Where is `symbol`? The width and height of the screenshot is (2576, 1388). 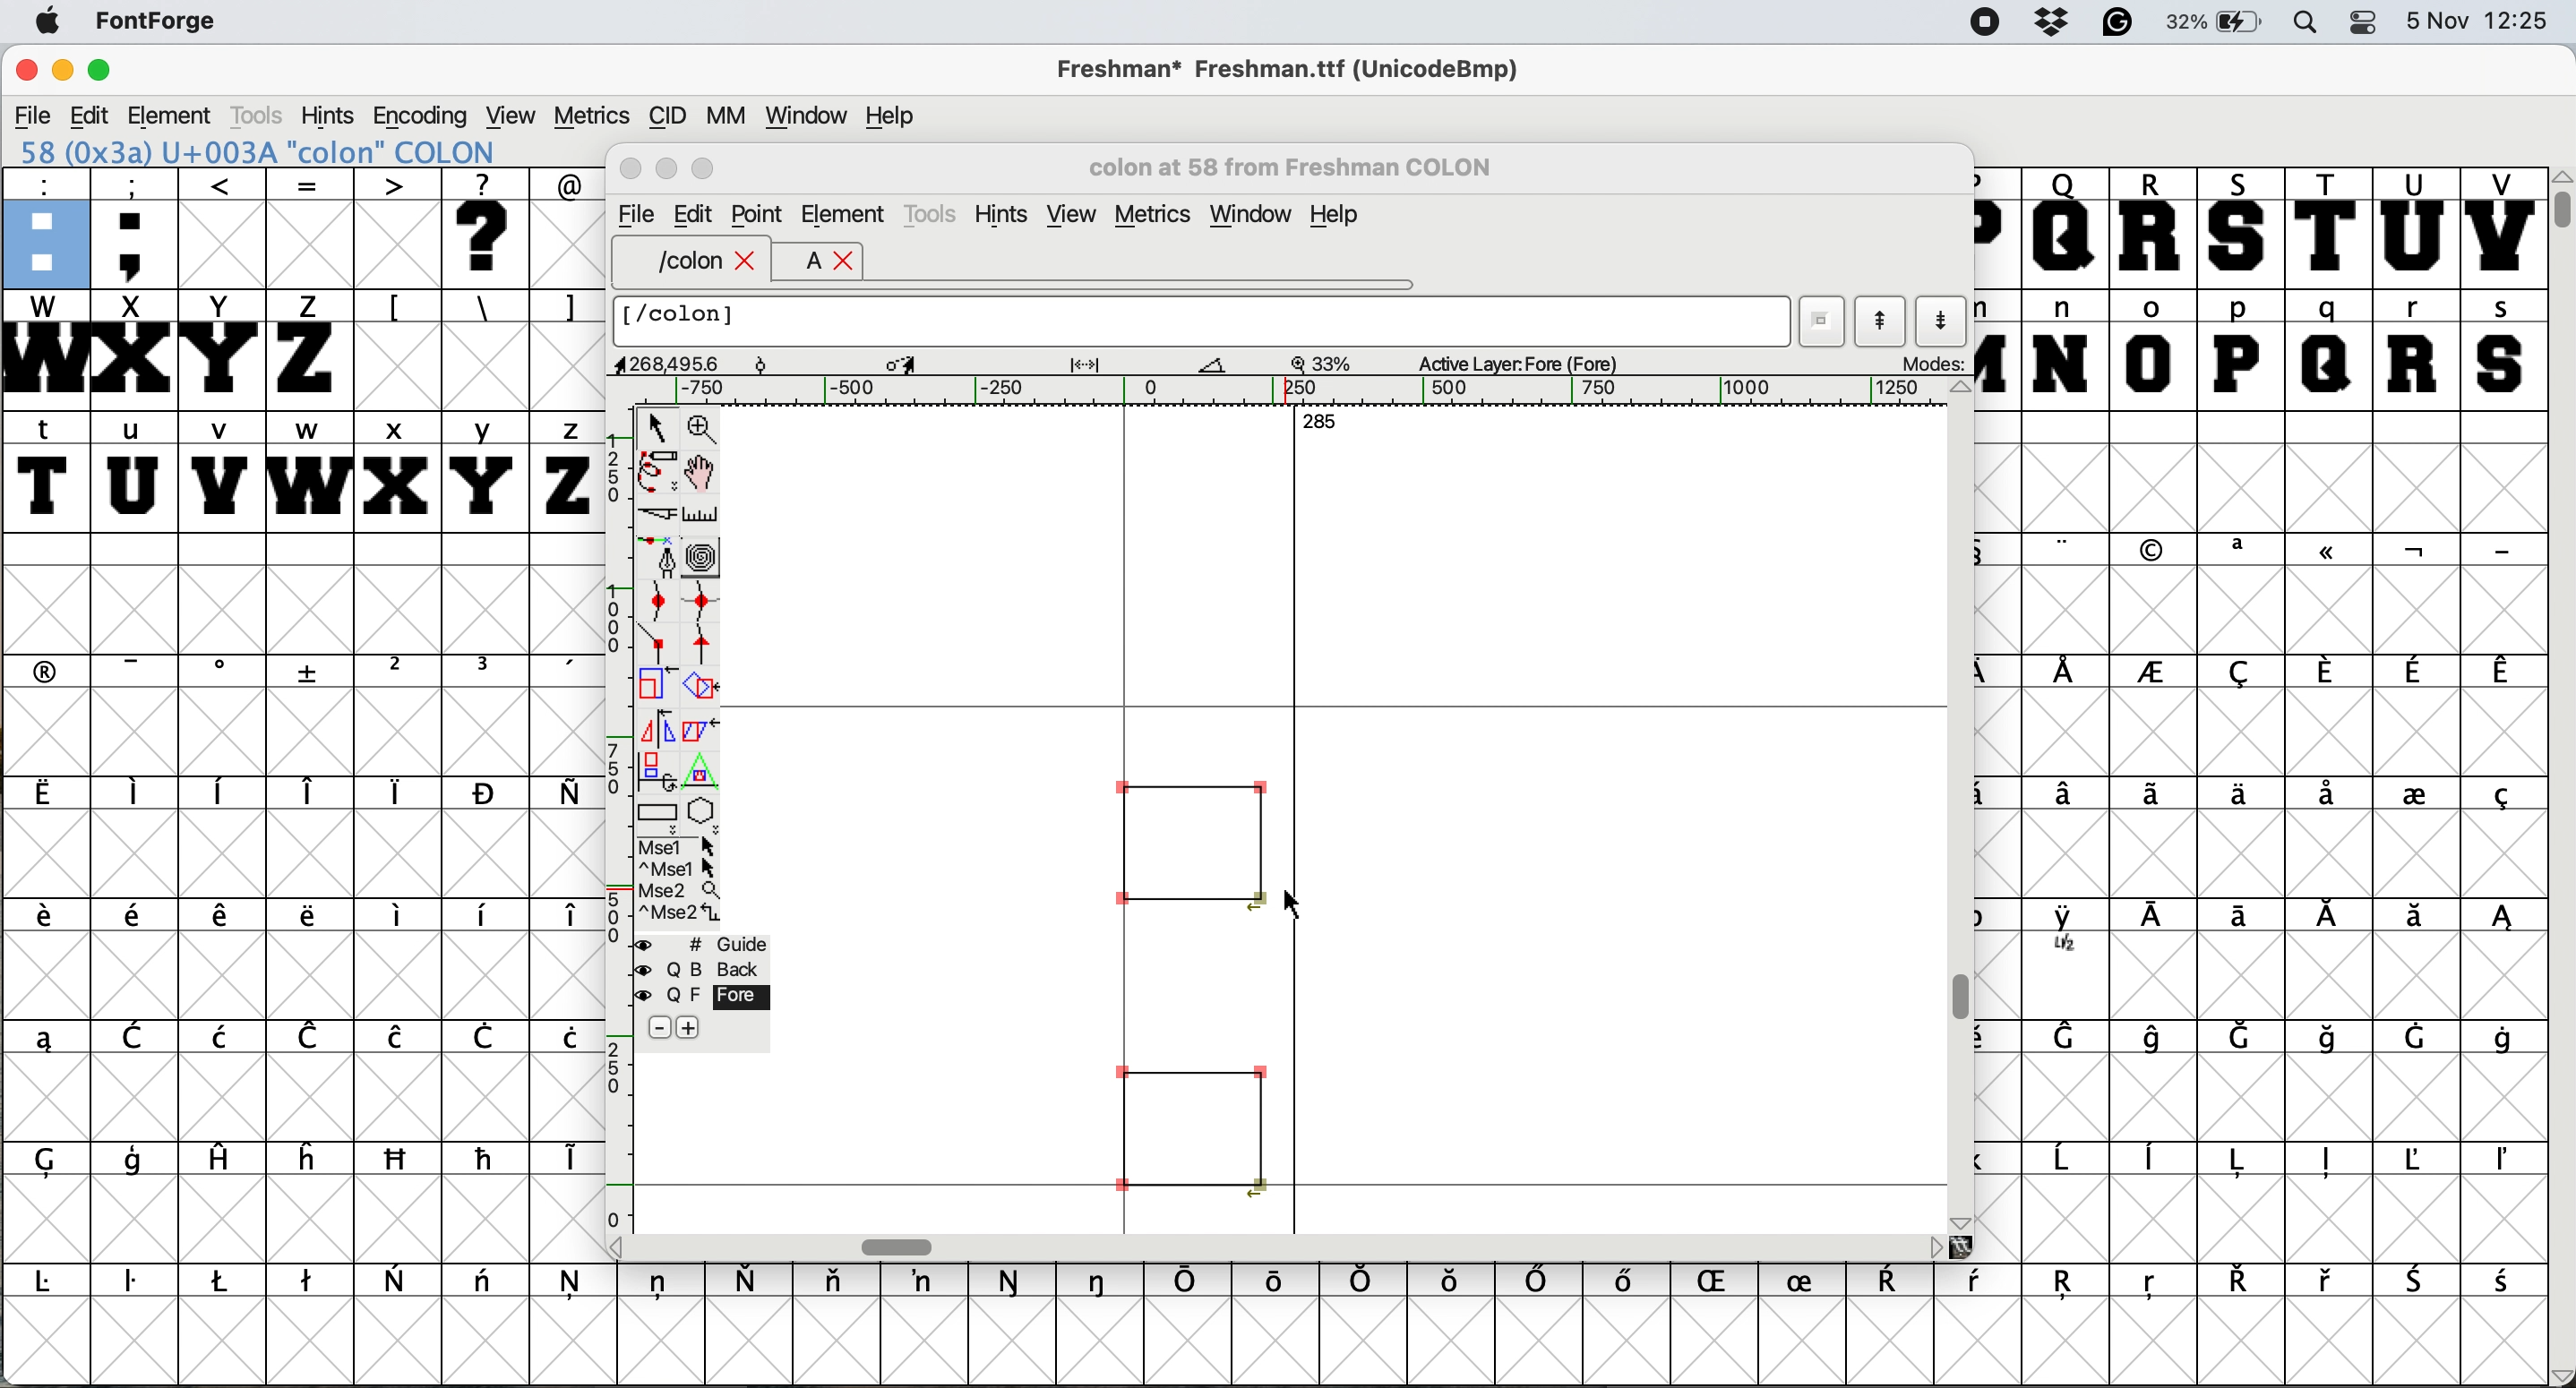
symbol is located at coordinates (490, 916).